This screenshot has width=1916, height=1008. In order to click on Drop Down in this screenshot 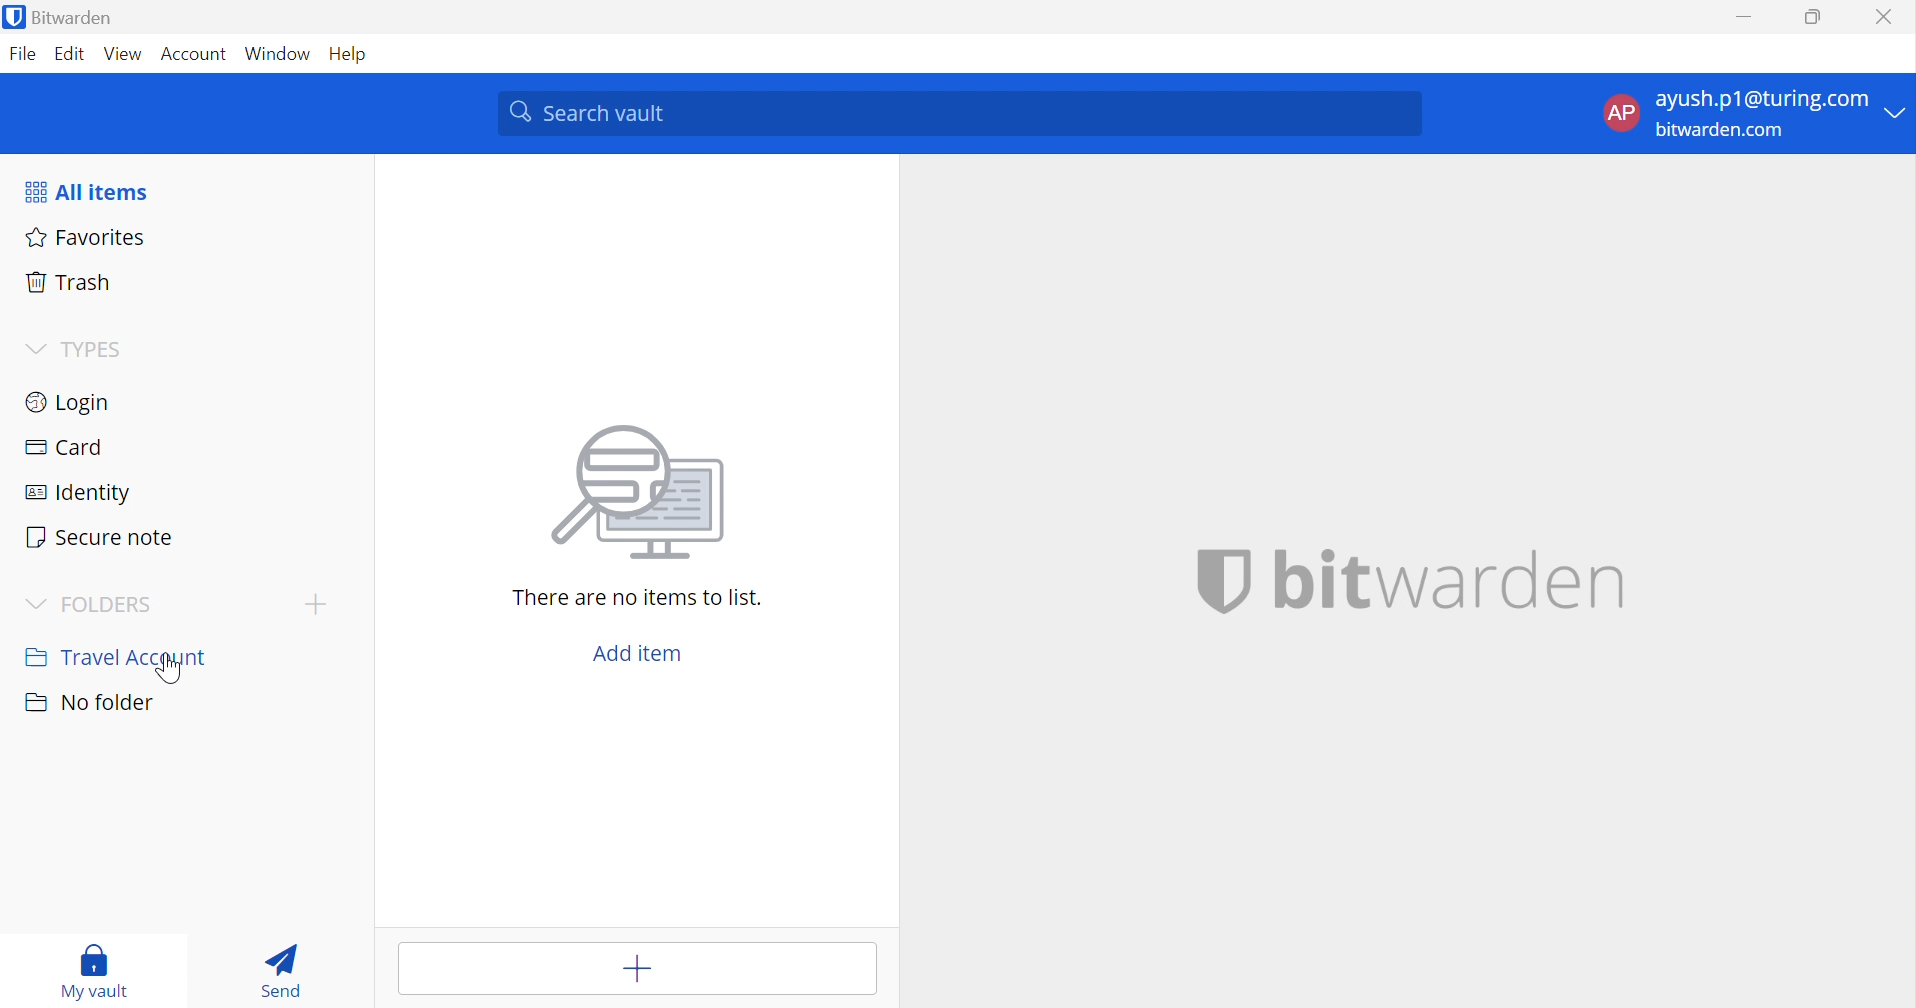, I will do `click(29, 348)`.